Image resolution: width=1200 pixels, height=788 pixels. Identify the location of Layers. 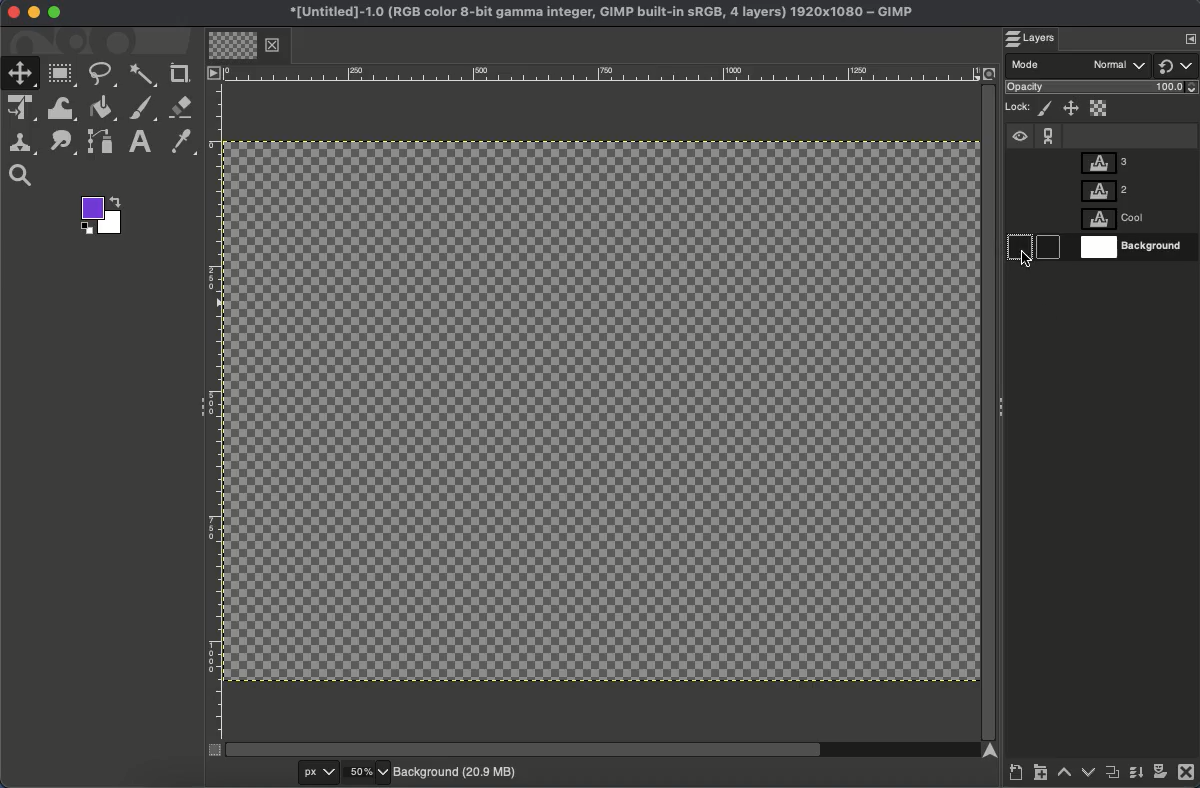
(1039, 39).